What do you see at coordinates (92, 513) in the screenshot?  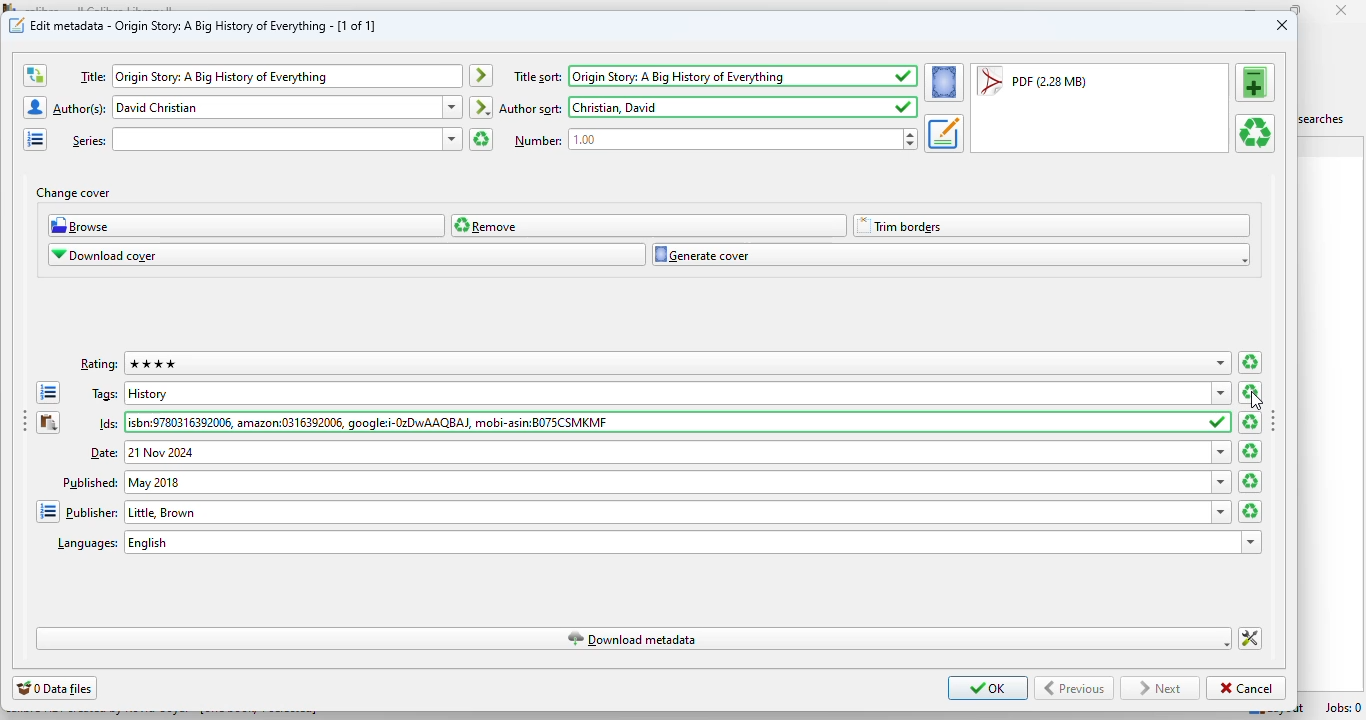 I see `text` at bounding box center [92, 513].